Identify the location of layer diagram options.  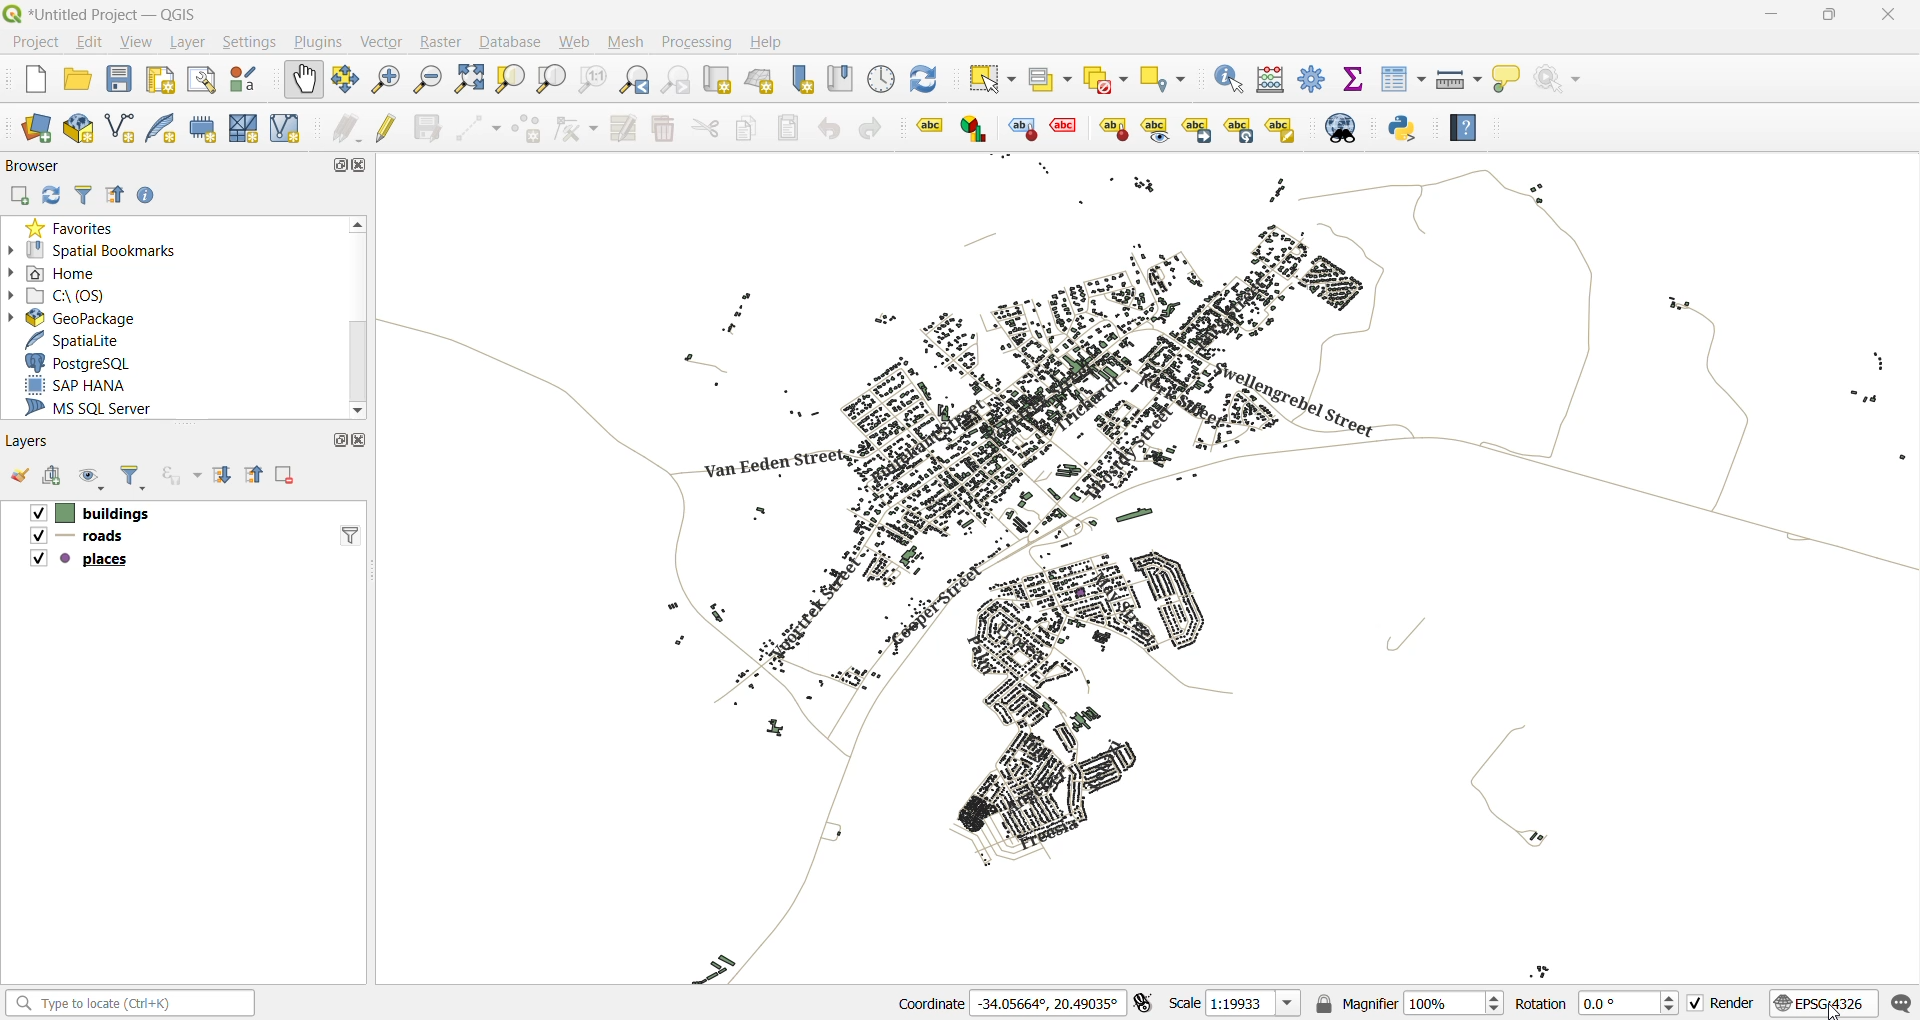
(974, 128).